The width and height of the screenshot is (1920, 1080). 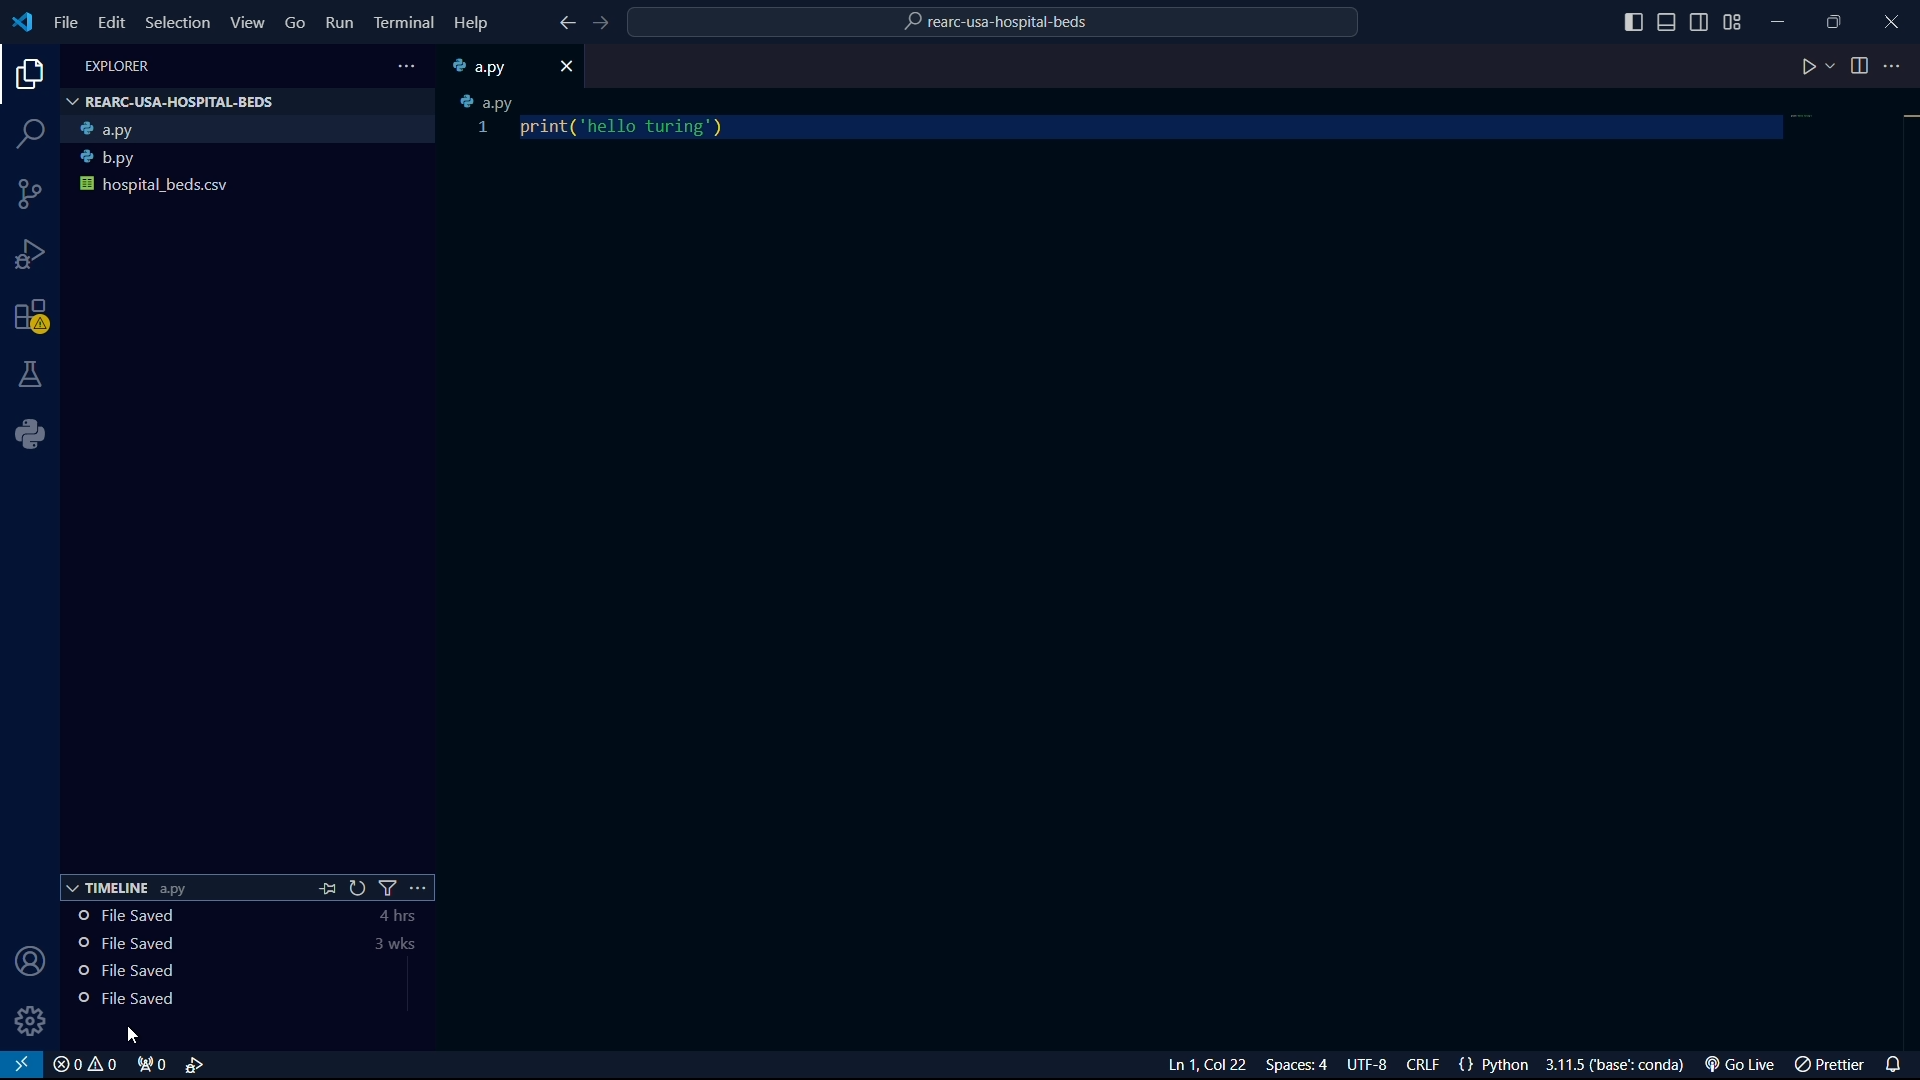 I want to click on go live extension, so click(x=1737, y=1065).